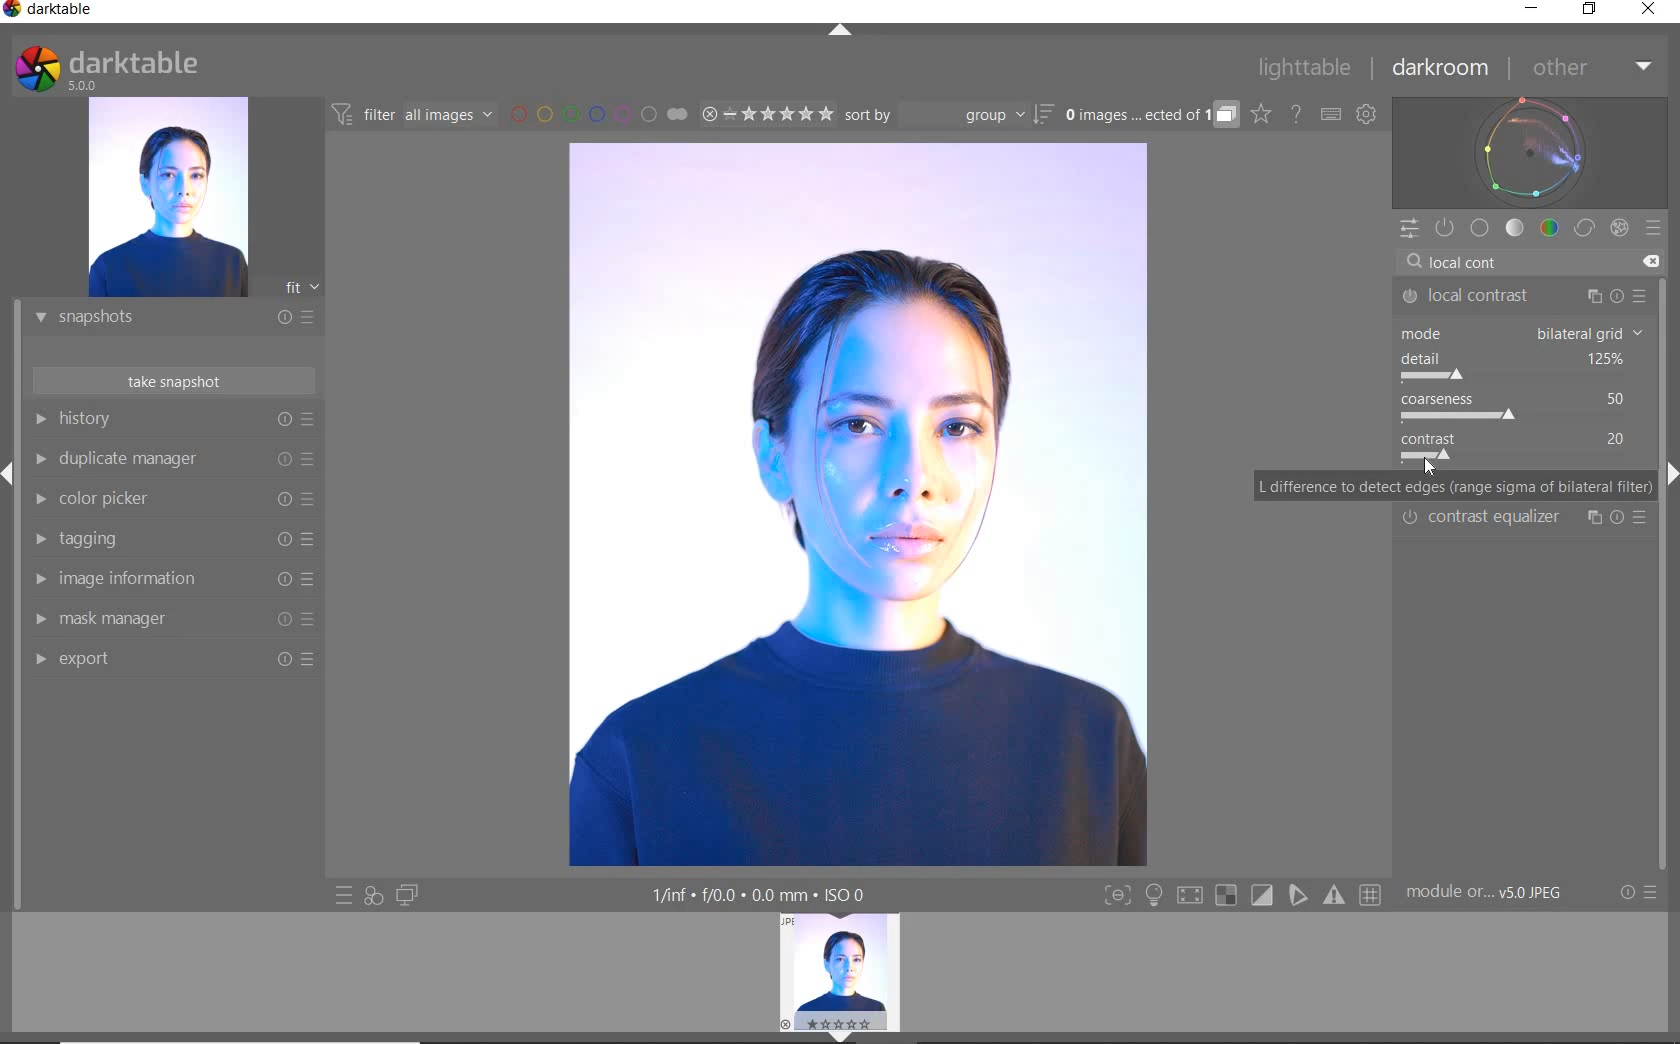  I want to click on LIGHTTABLE, so click(1305, 71).